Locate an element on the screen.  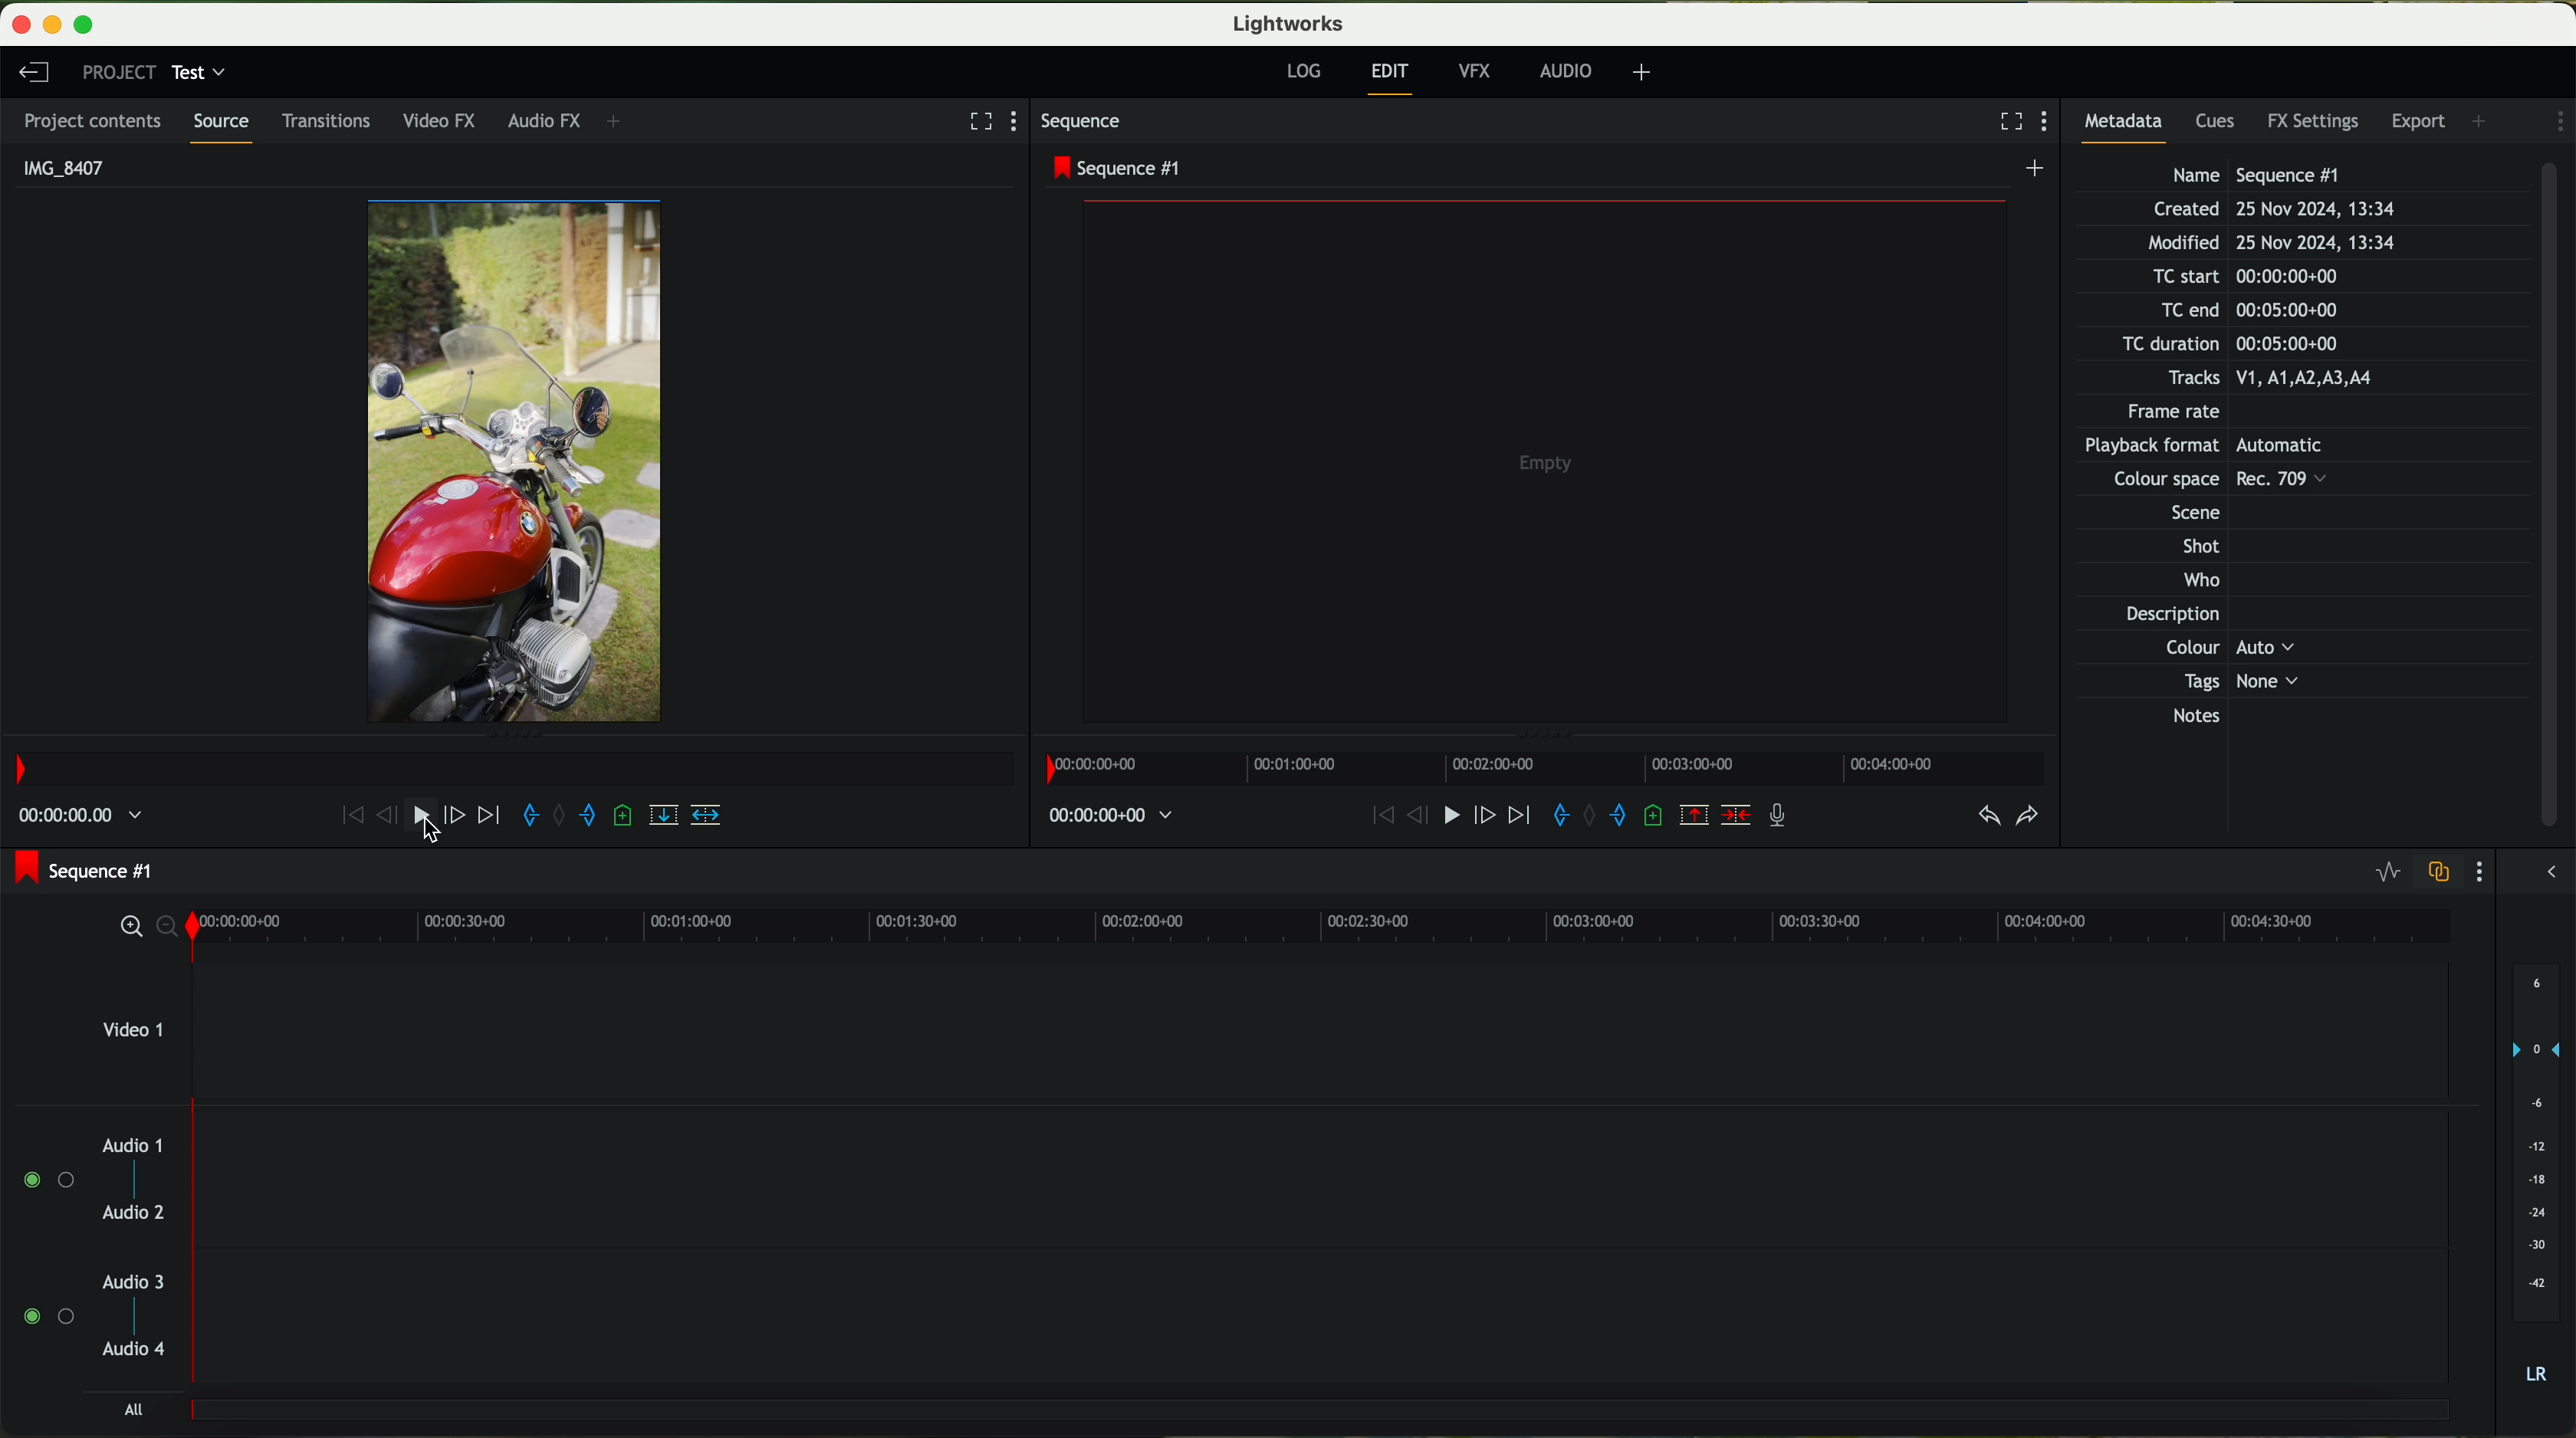
Tags None is located at coordinates (2235, 681).